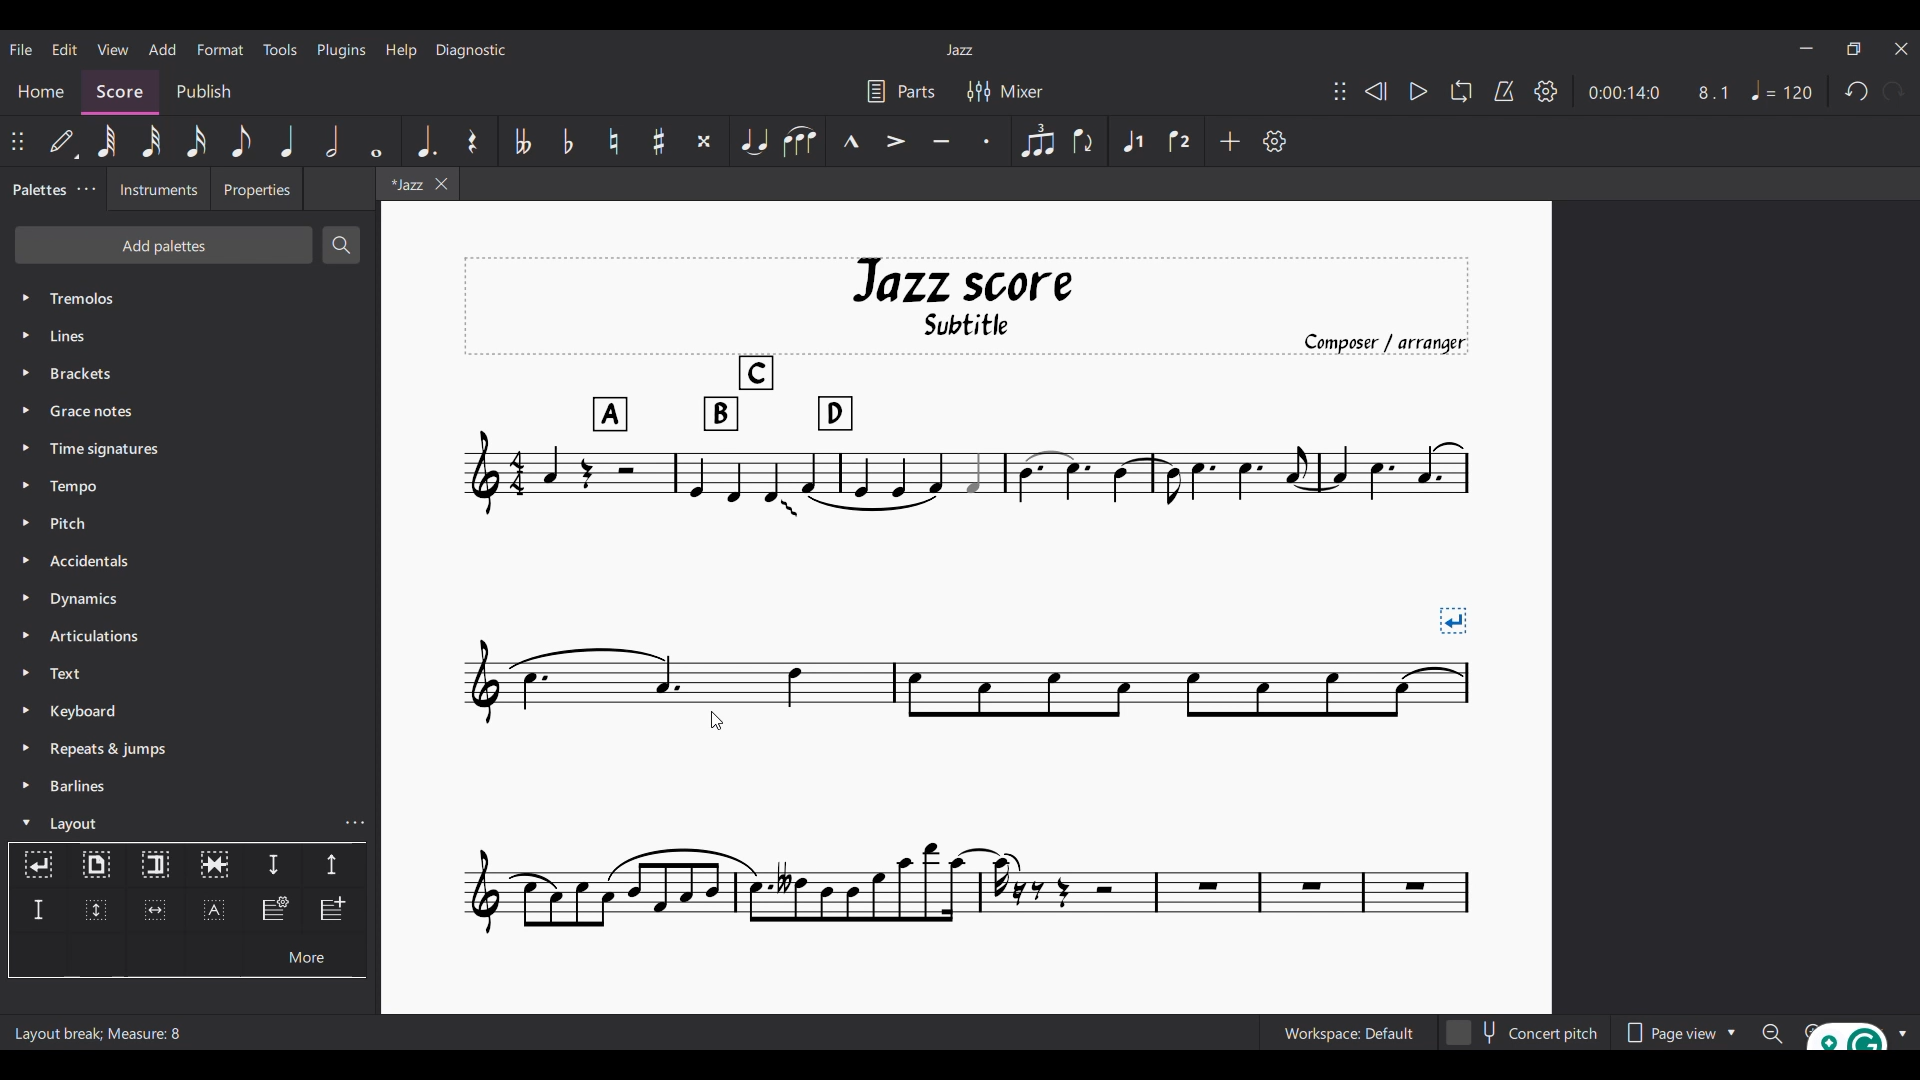  I want to click on Accidentals, so click(190, 561).